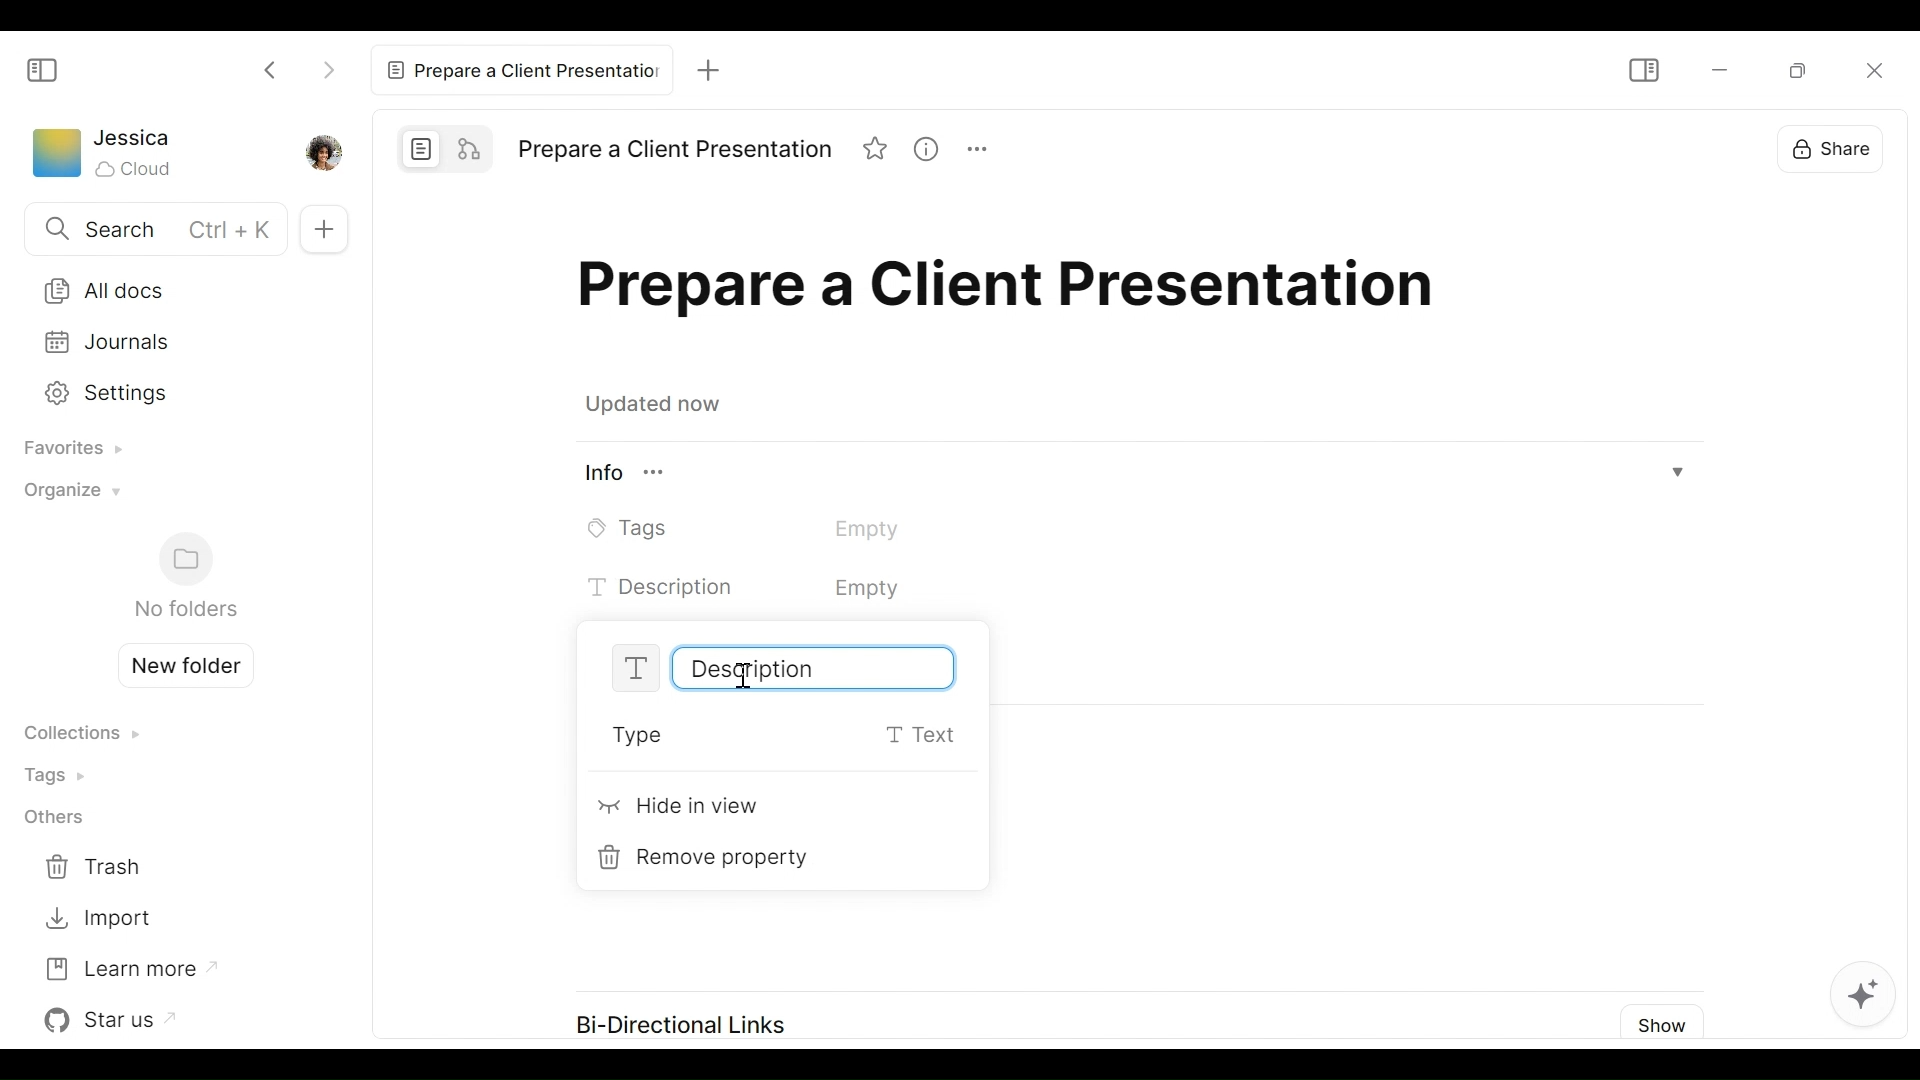  I want to click on Edgeless mode, so click(472, 147).